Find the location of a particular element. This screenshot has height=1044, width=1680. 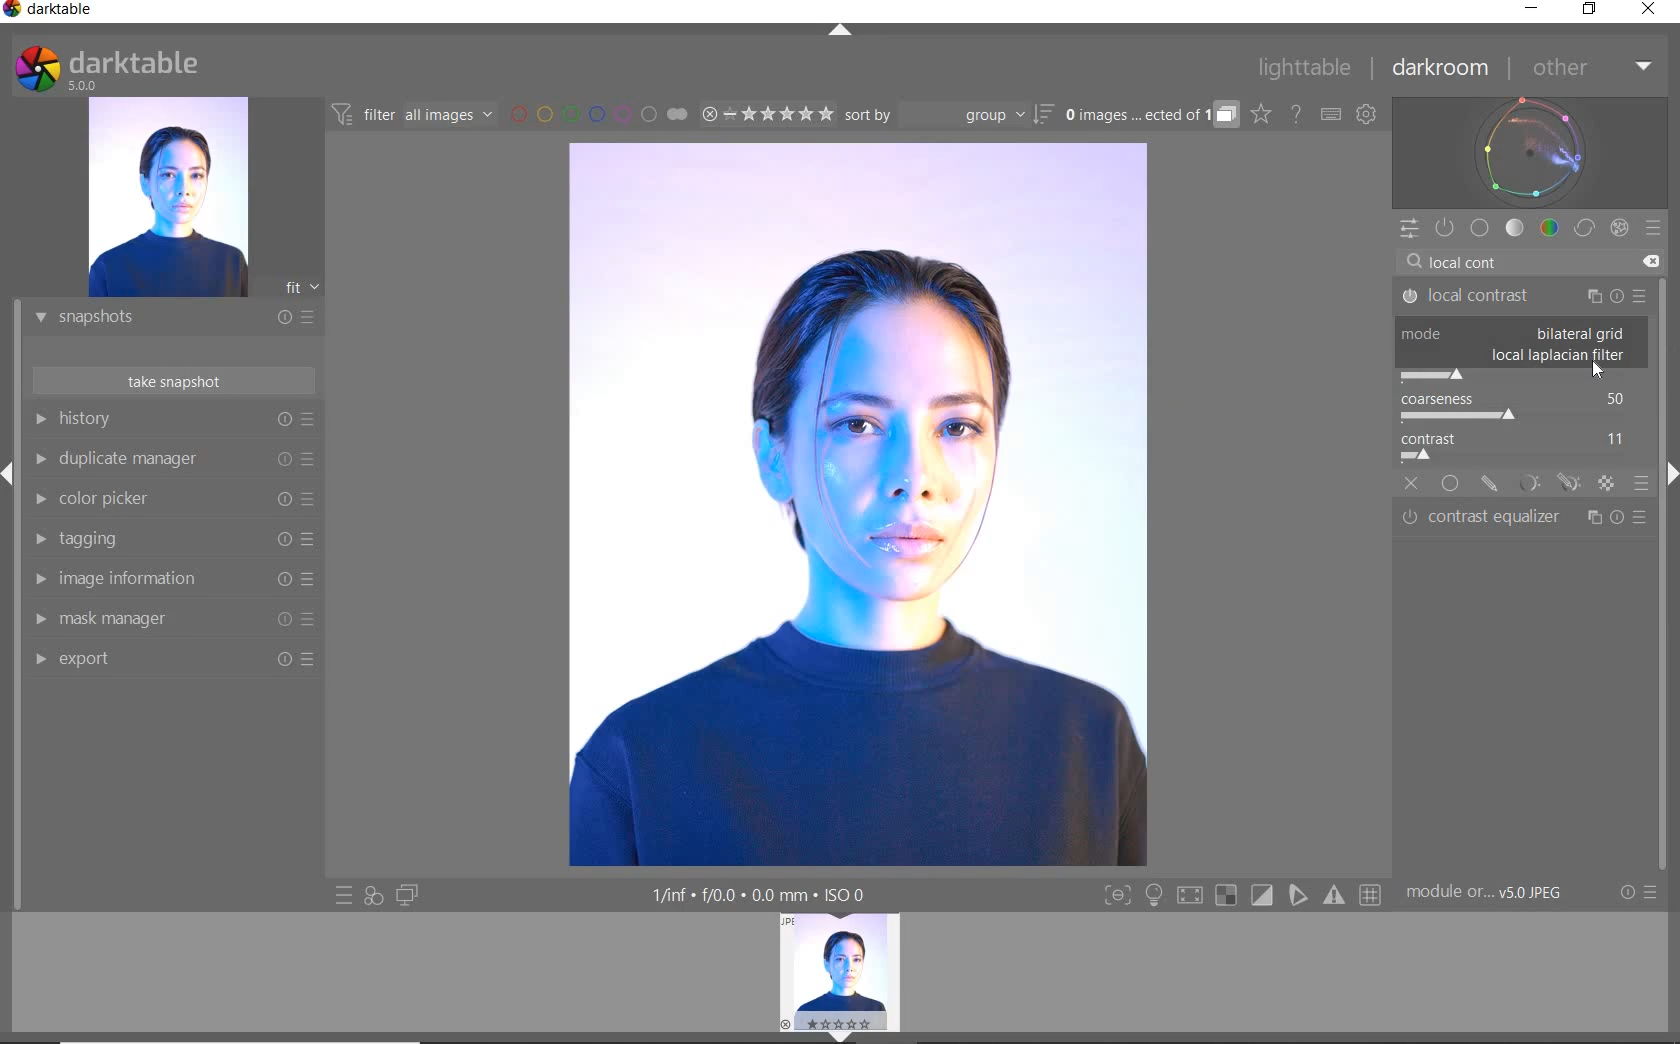

Button is located at coordinates (1154, 897).